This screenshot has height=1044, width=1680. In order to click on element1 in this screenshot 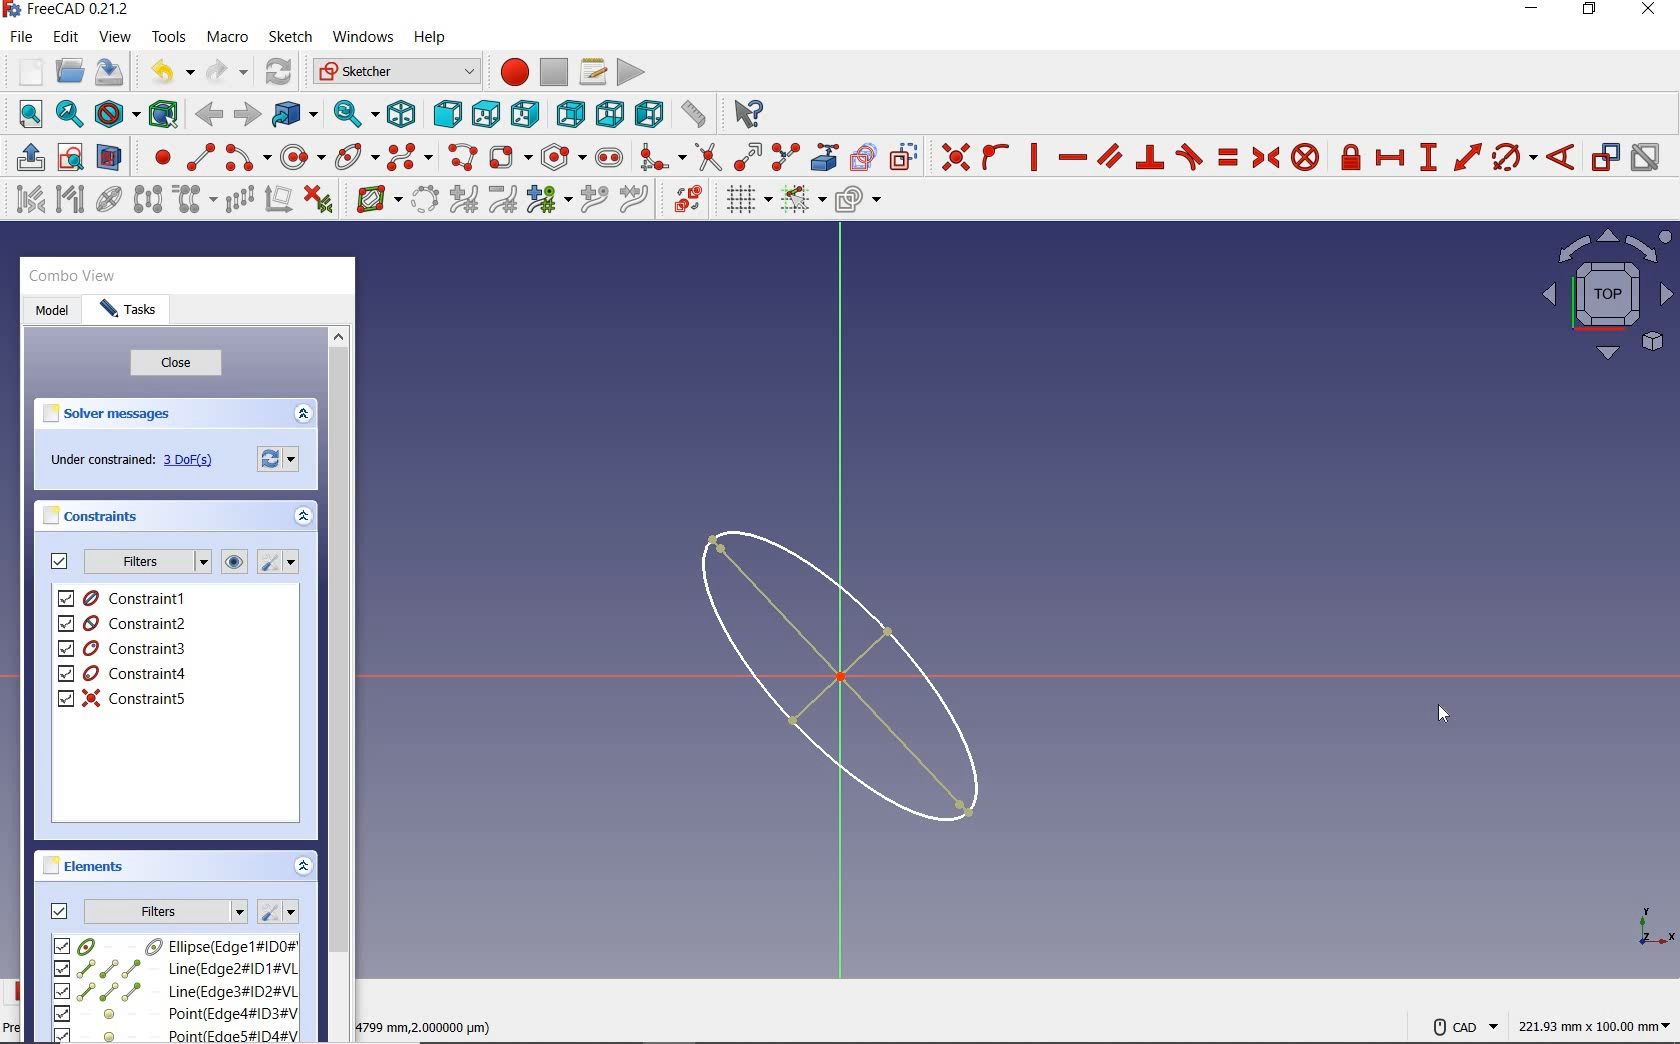, I will do `click(173, 945)`.